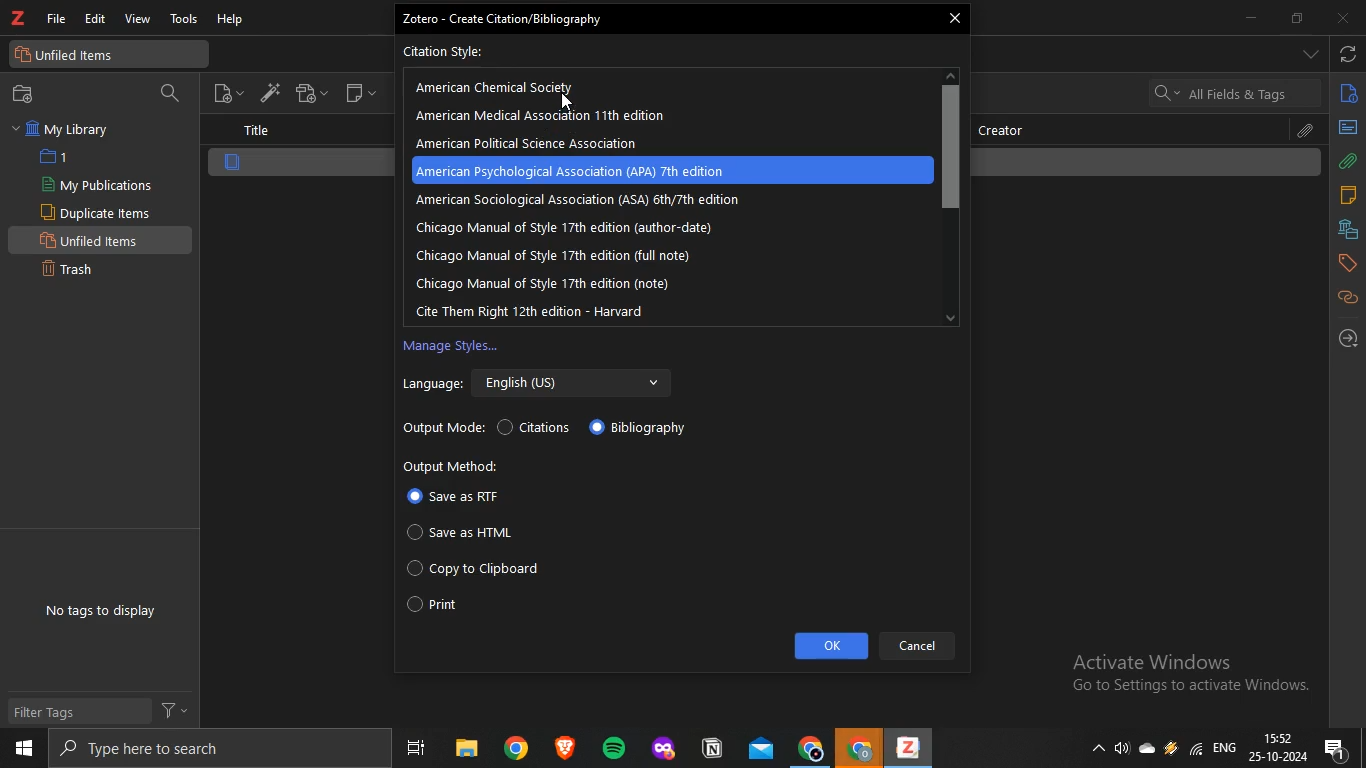 The height and width of the screenshot is (768, 1366). What do you see at coordinates (1348, 195) in the screenshot?
I see `notes` at bounding box center [1348, 195].